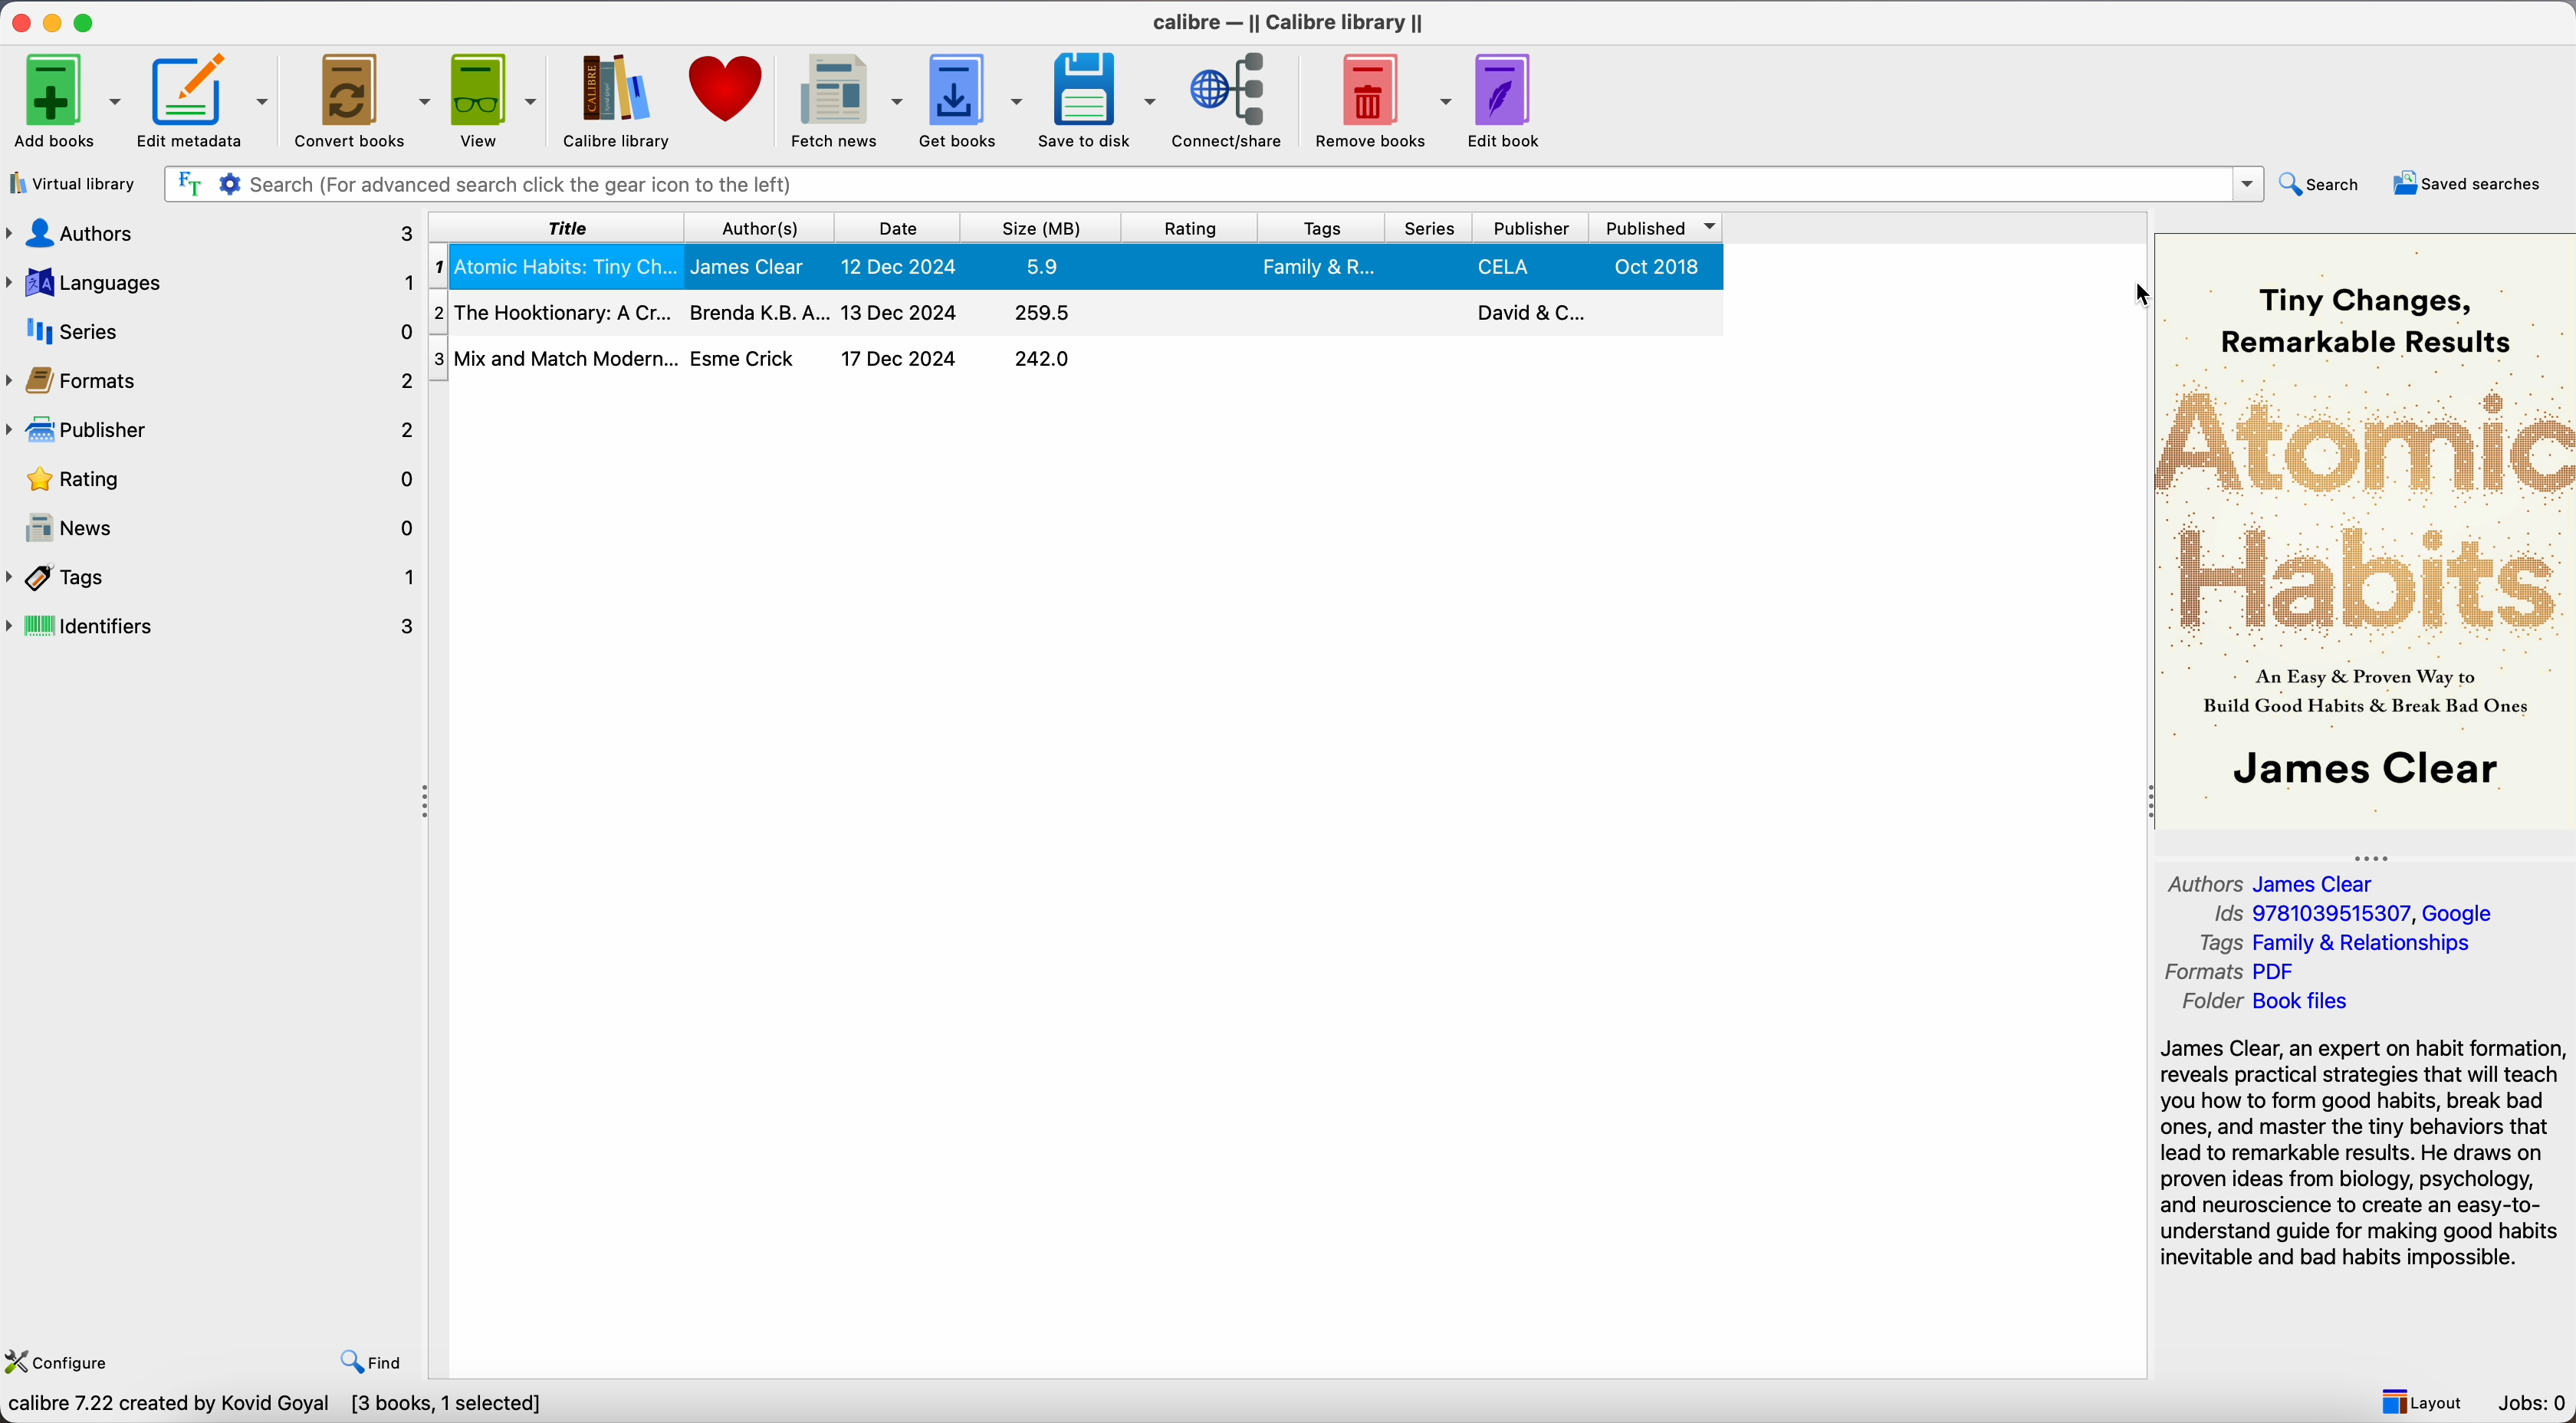 Image resolution: width=2576 pixels, height=1423 pixels. I want to click on donate, so click(731, 89).